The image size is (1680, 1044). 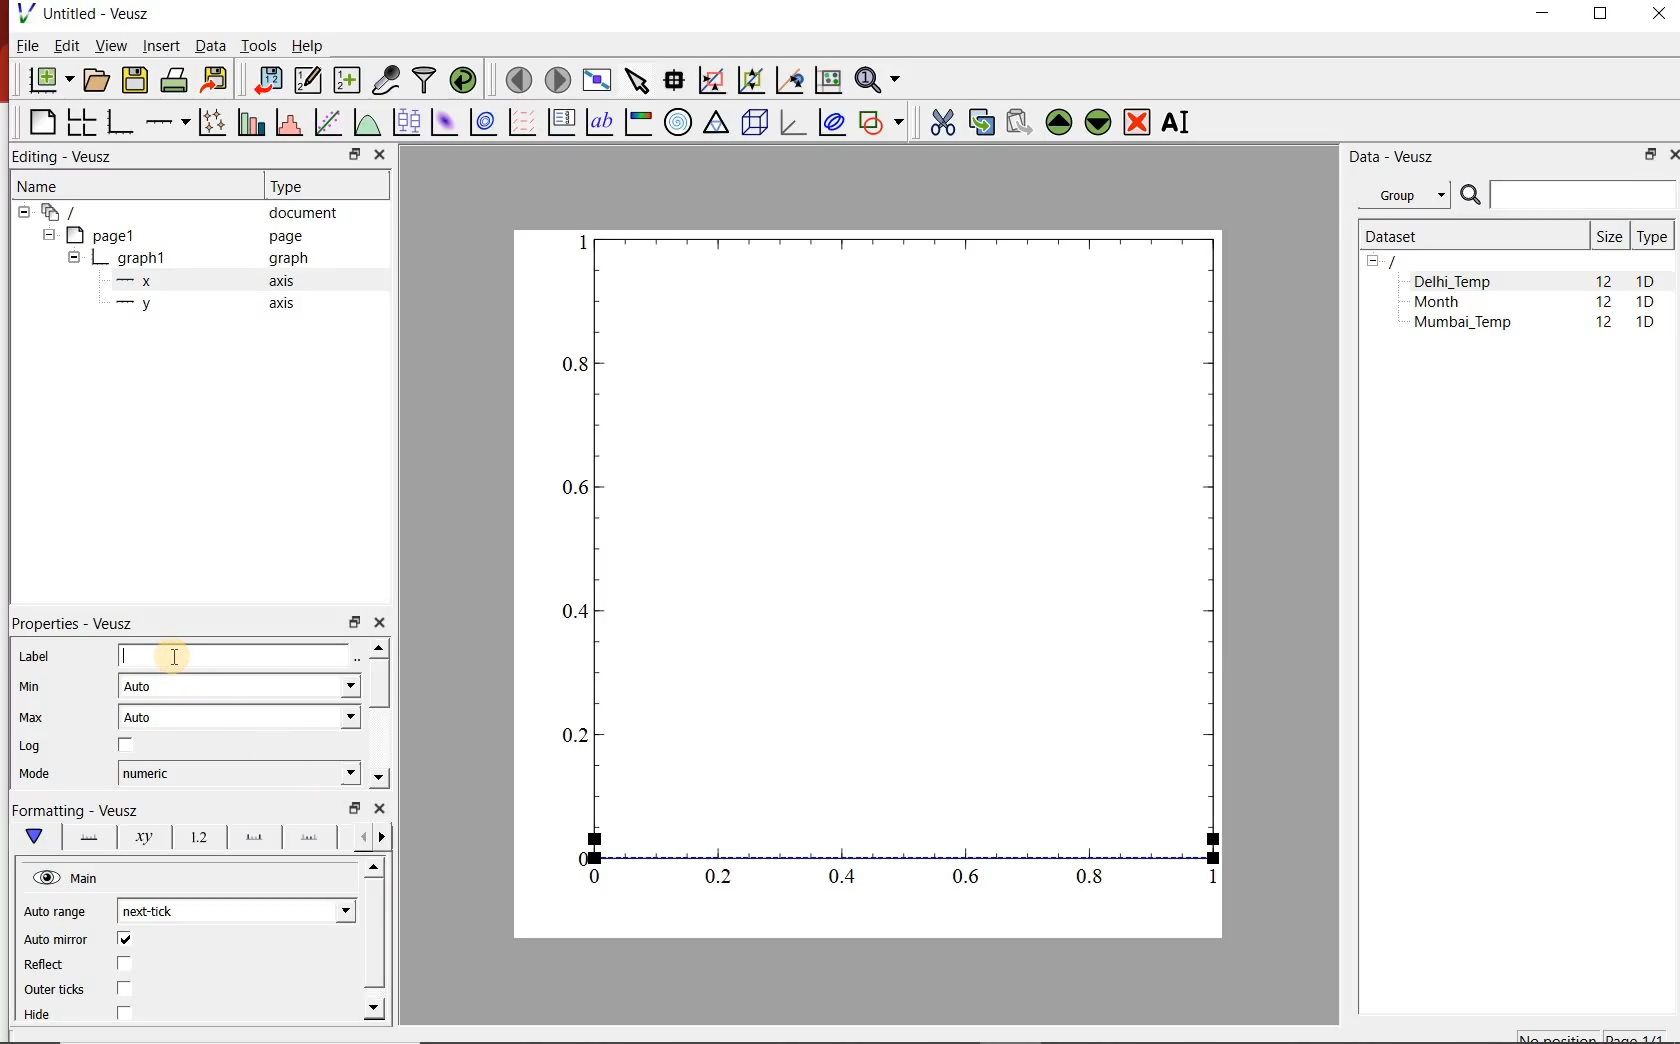 What do you see at coordinates (1603, 280) in the screenshot?
I see `12` at bounding box center [1603, 280].